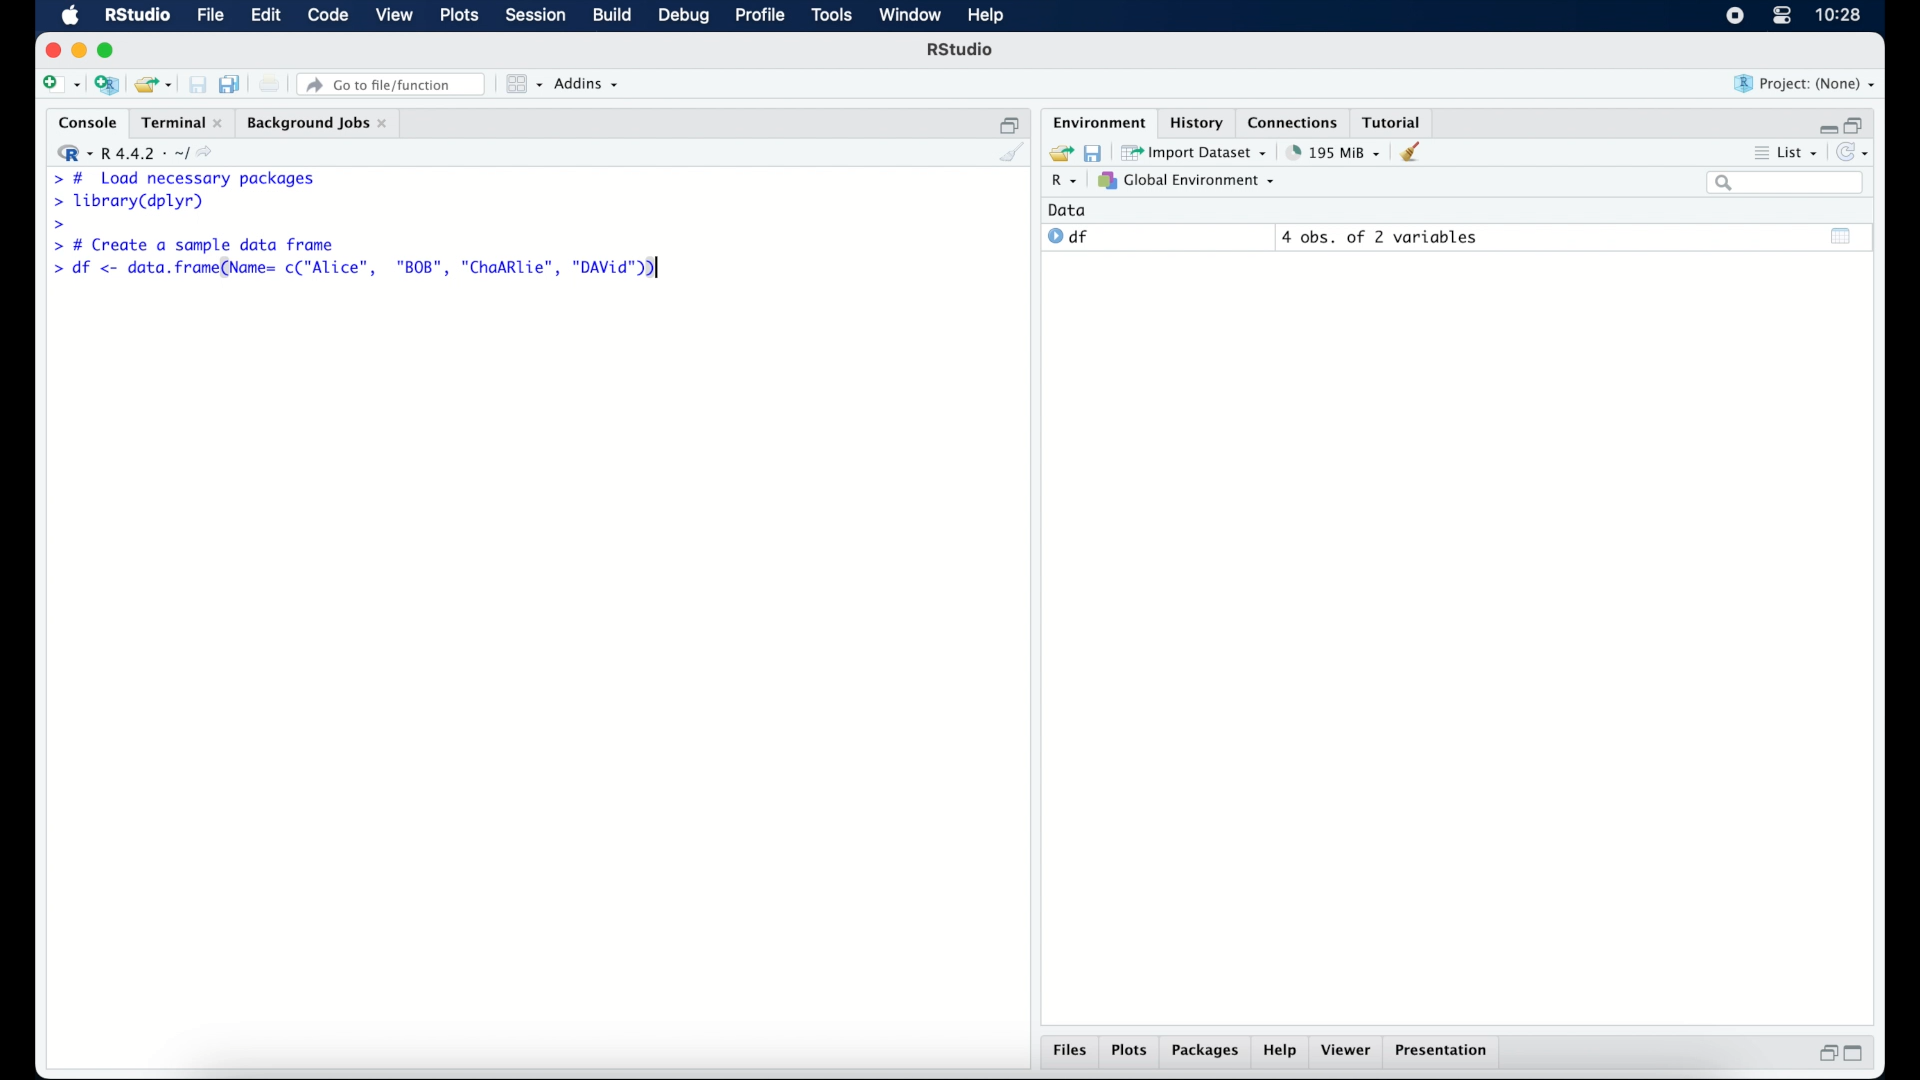  I want to click on project (none), so click(1806, 84).